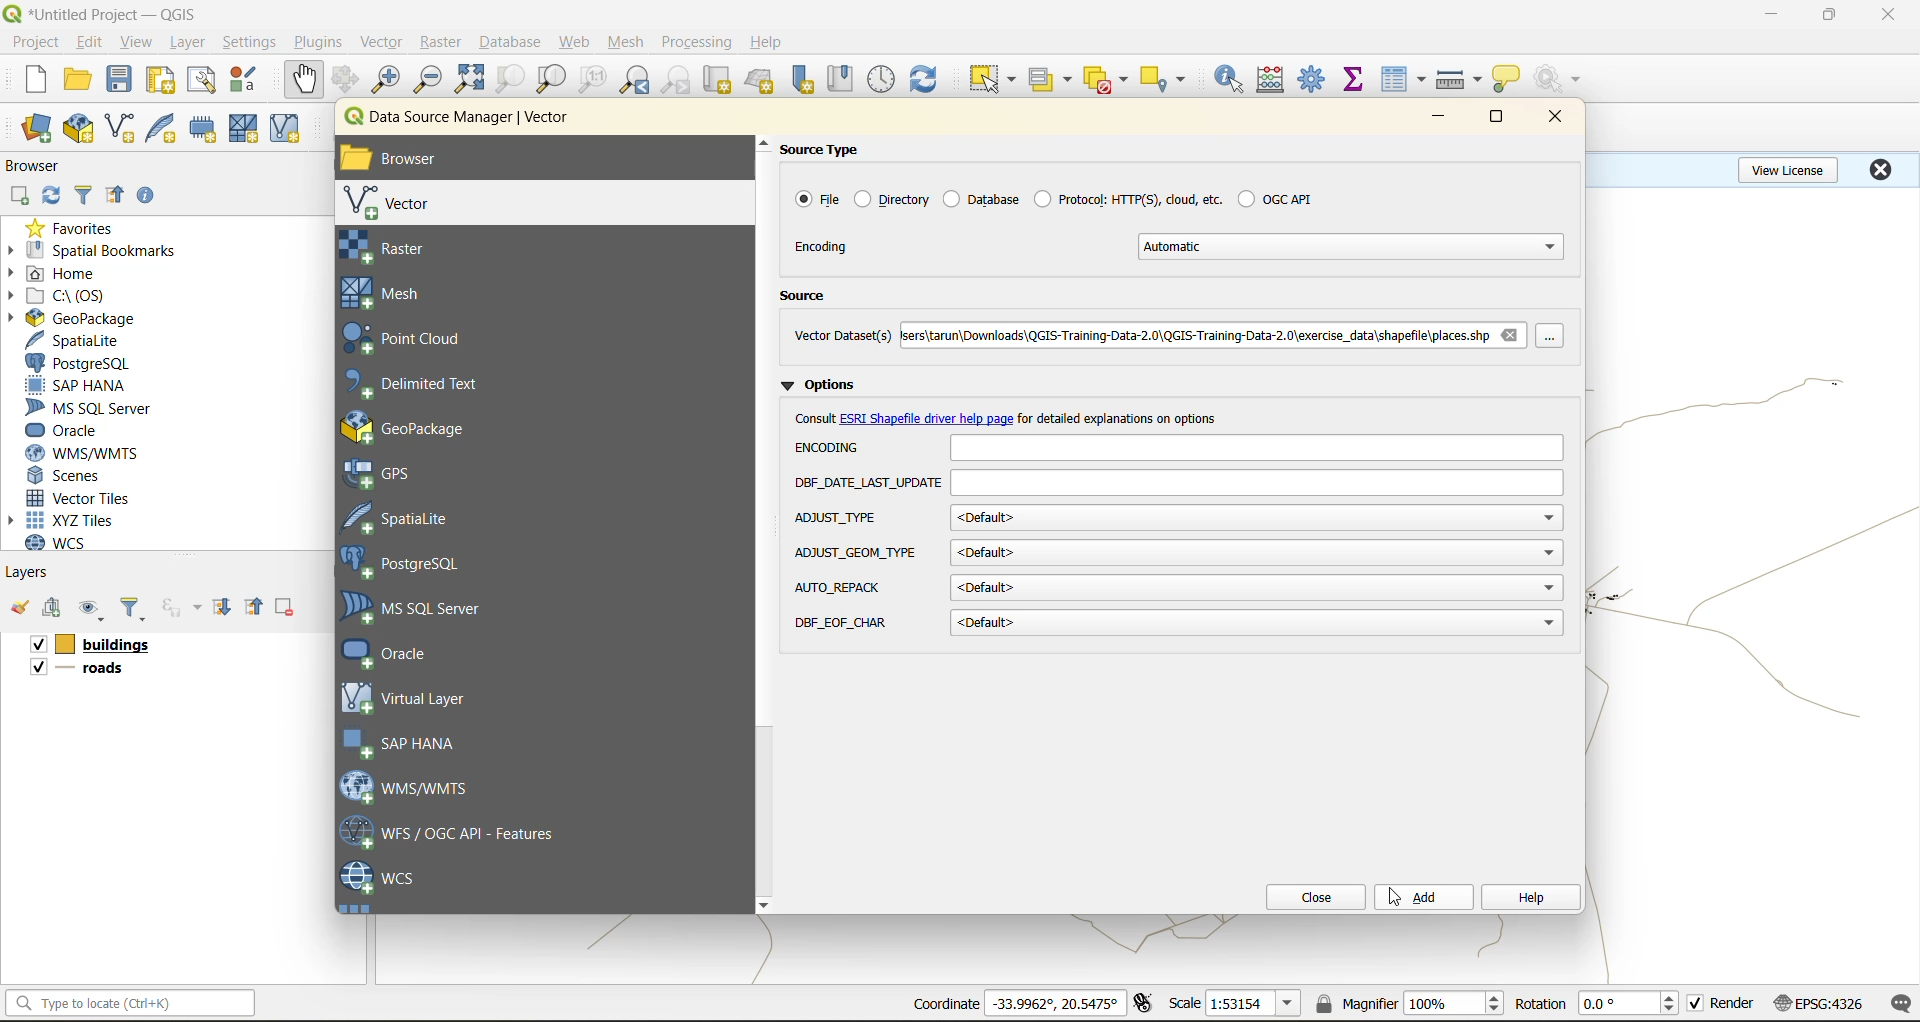 The height and width of the screenshot is (1022, 1920). What do you see at coordinates (634, 80) in the screenshot?
I see `zoom last` at bounding box center [634, 80].